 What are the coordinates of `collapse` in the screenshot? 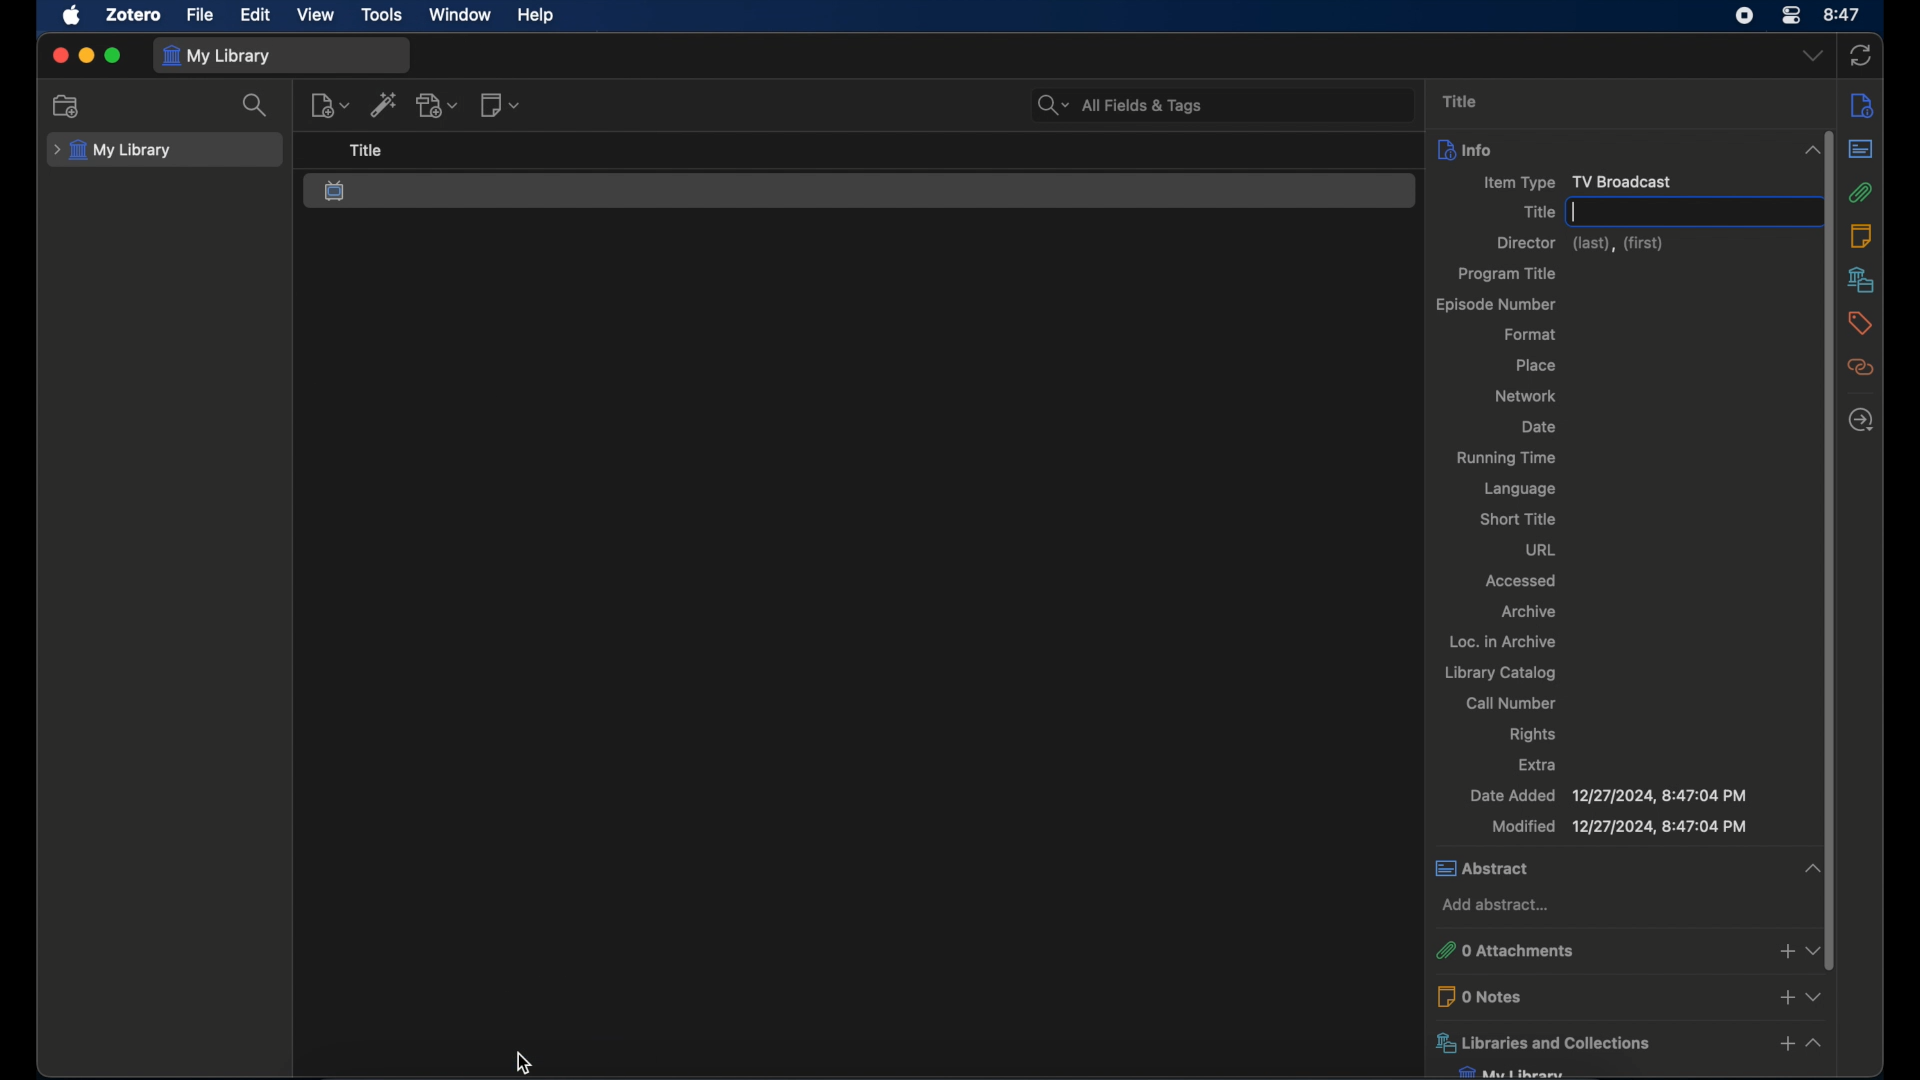 It's located at (1815, 147).